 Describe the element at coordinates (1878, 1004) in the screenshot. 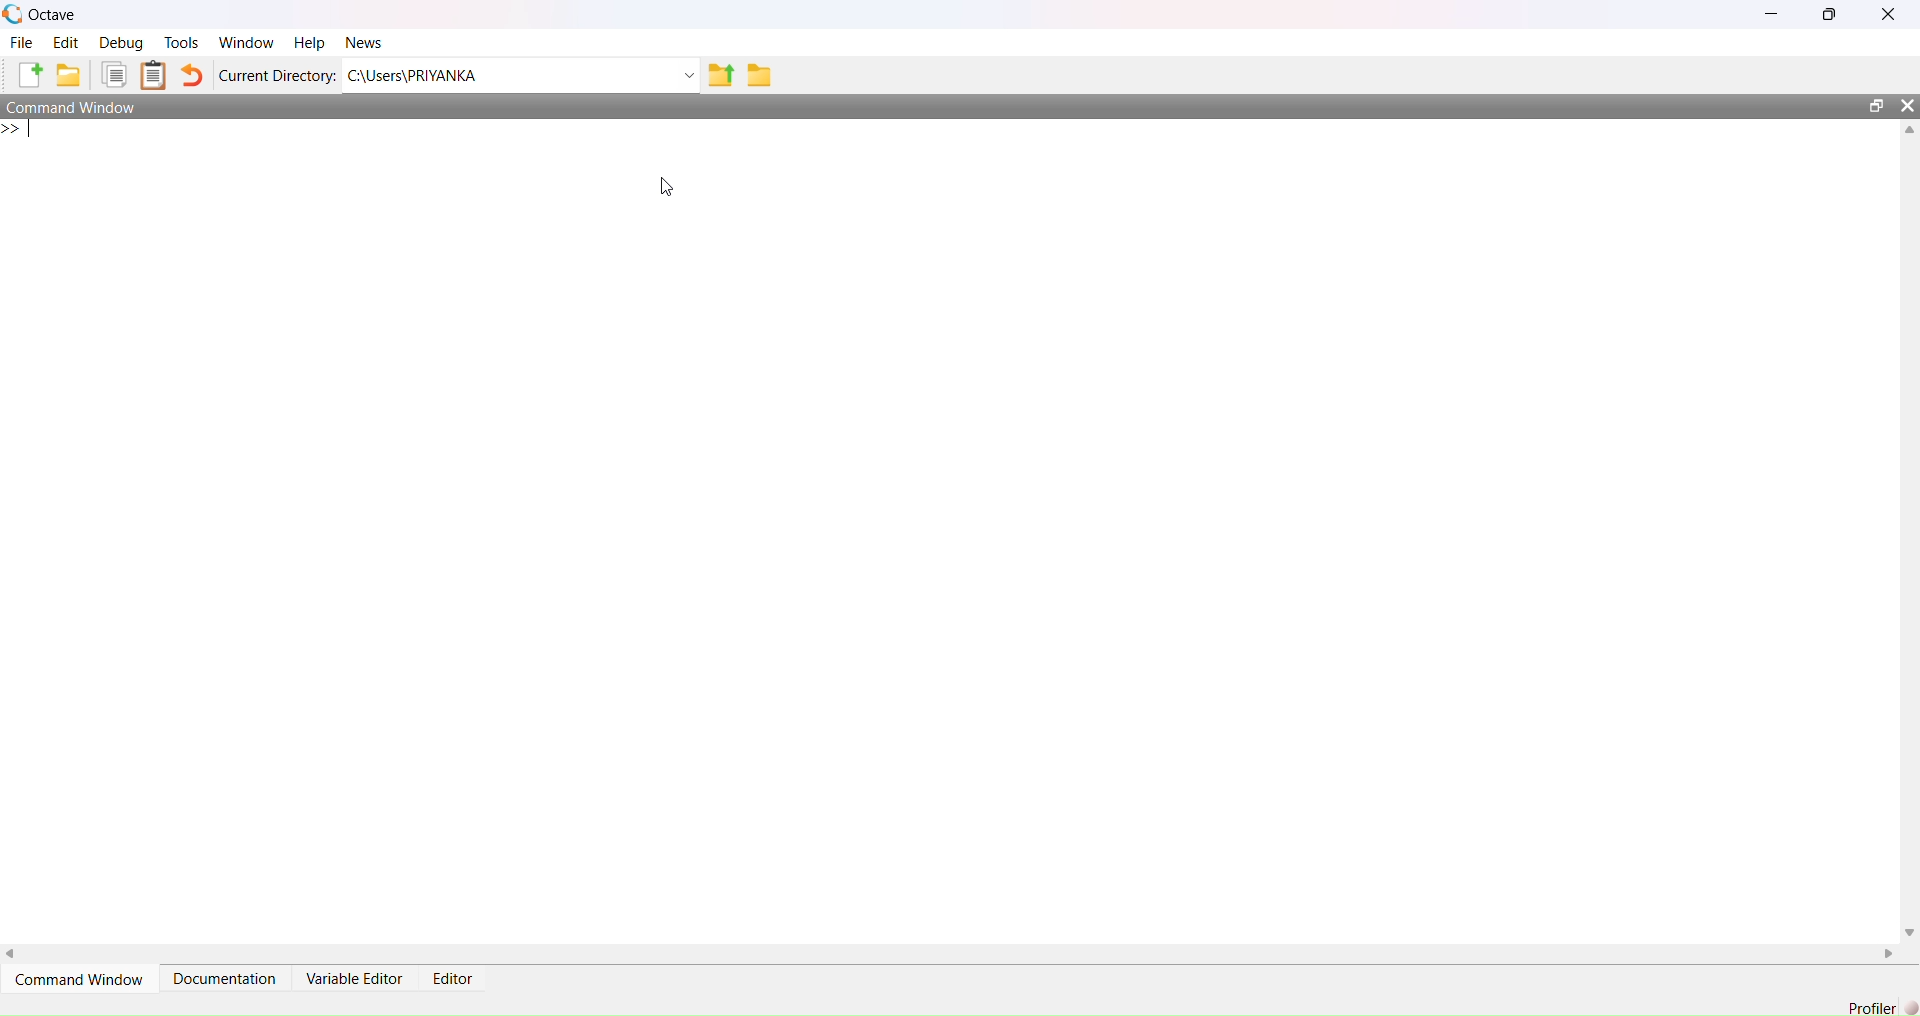

I see `Profiler` at that location.